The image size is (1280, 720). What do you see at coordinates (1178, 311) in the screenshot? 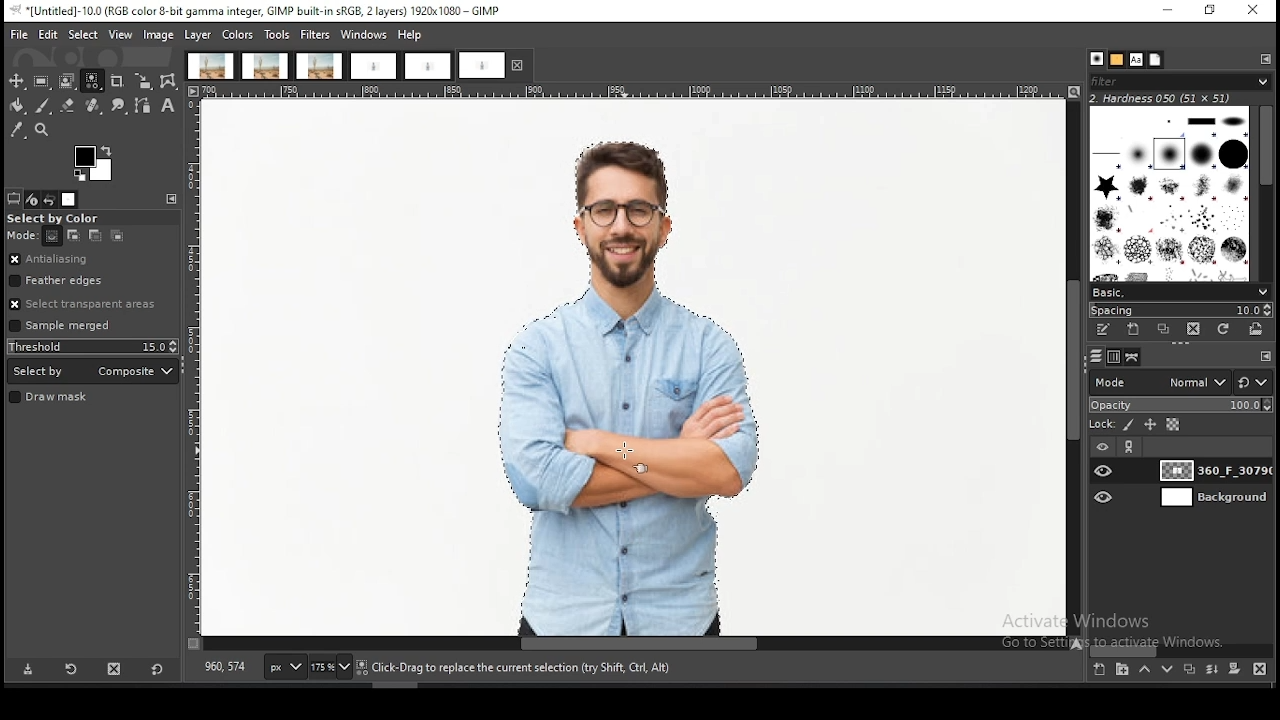
I see `spacing` at bounding box center [1178, 311].